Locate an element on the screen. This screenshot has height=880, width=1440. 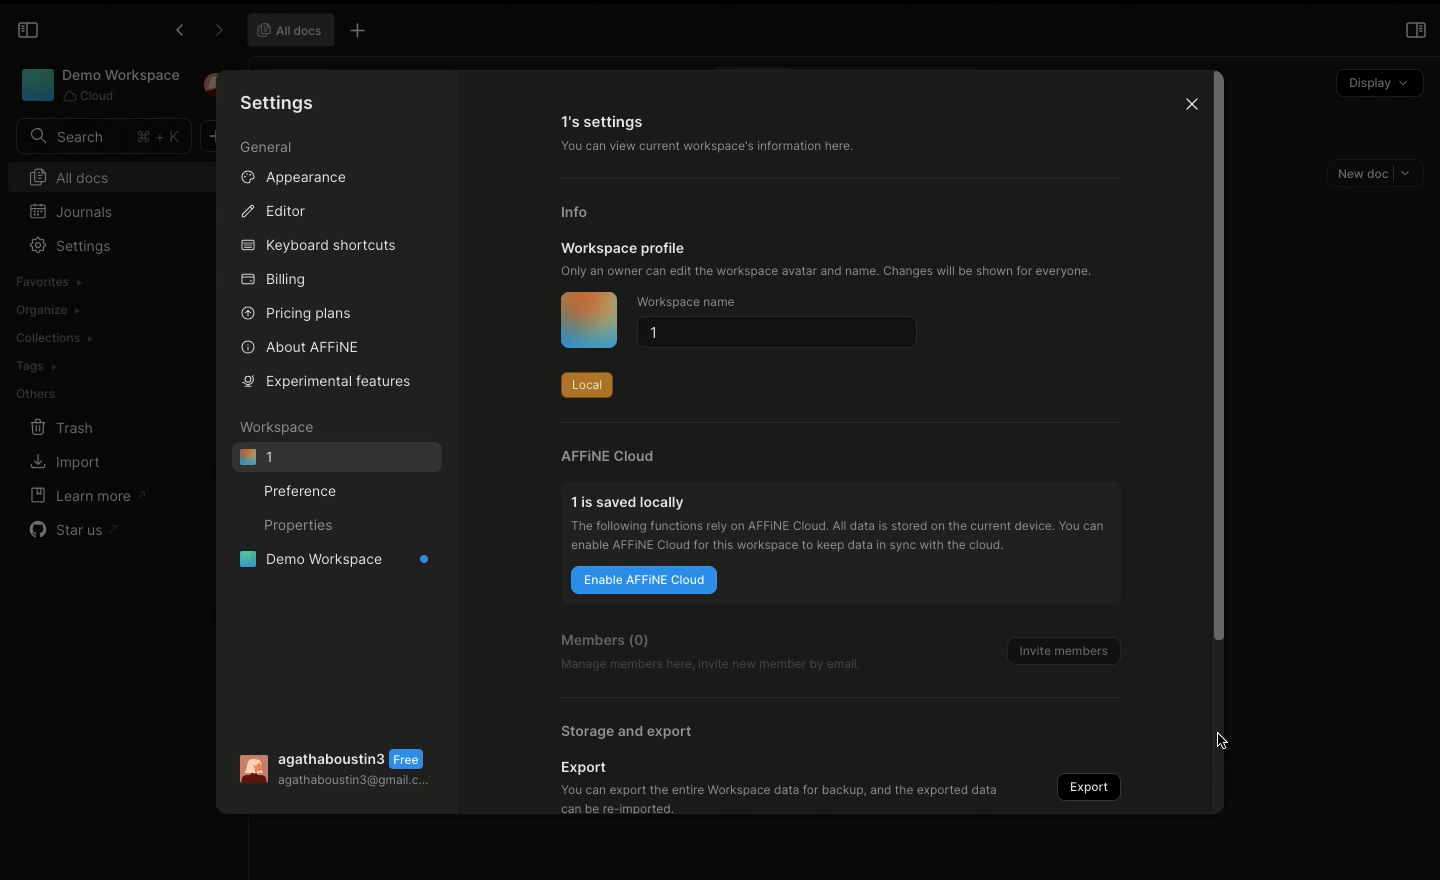
1's settings is located at coordinates (600, 121).